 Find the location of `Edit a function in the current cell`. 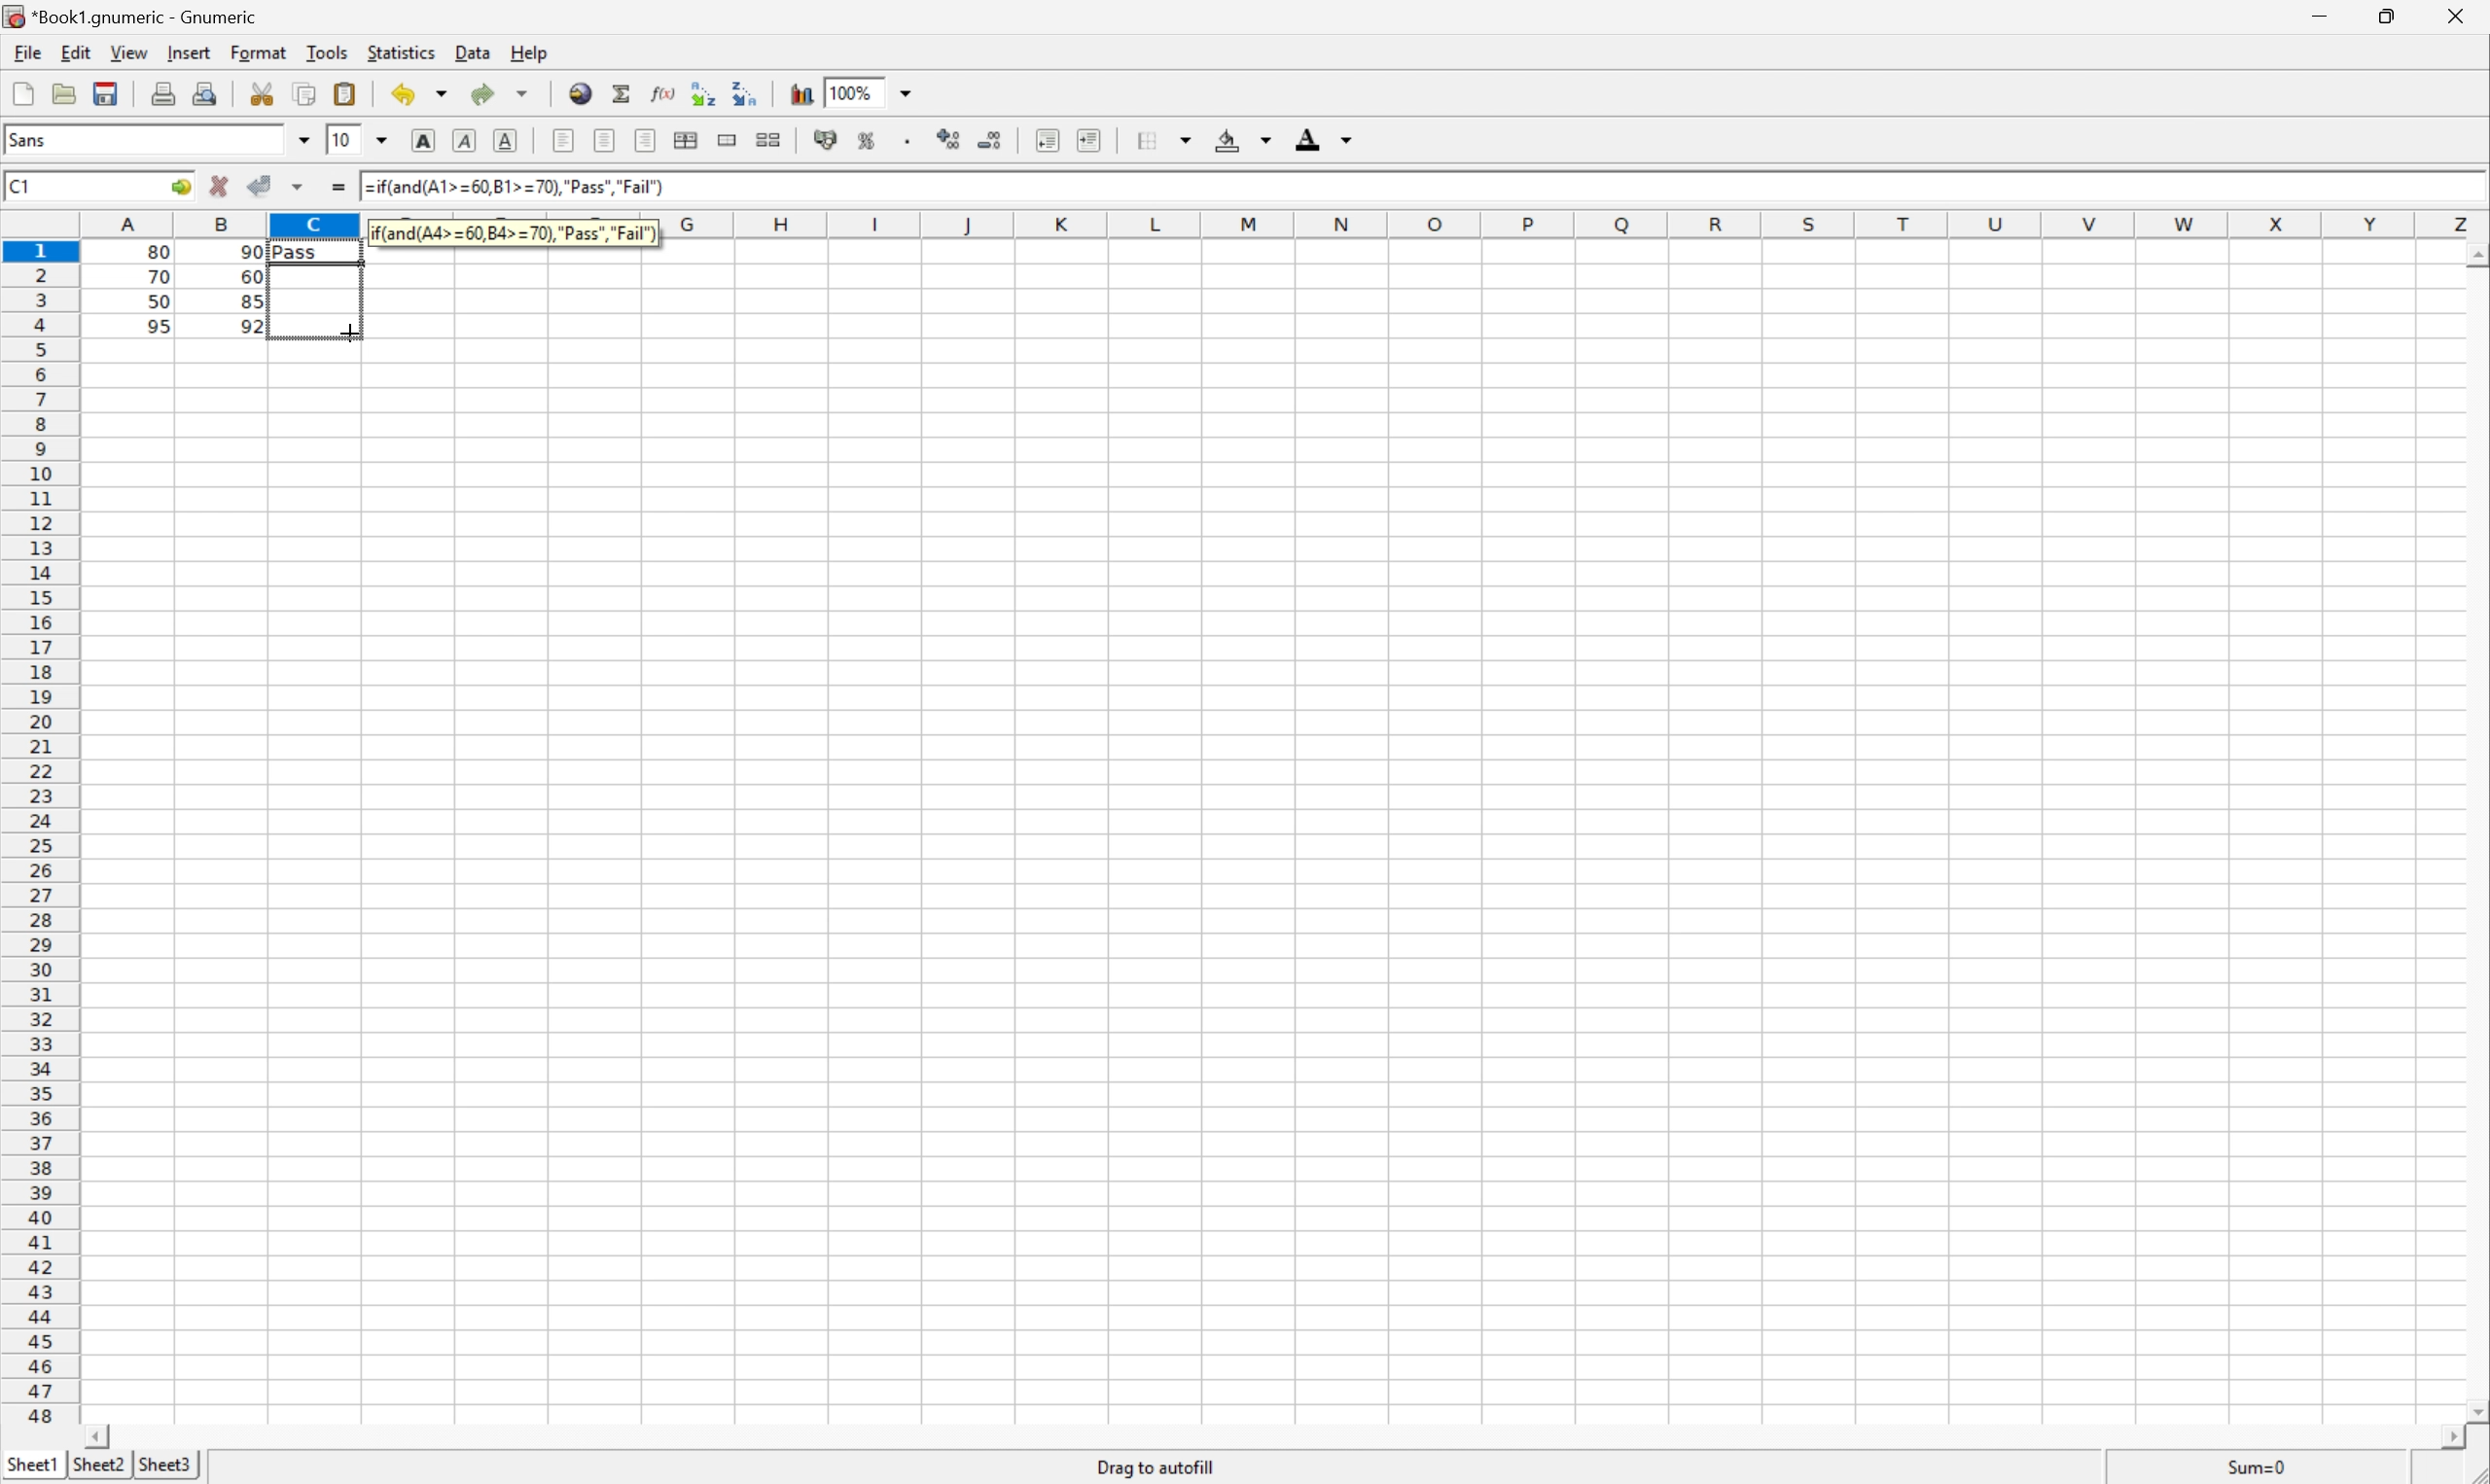

Edit a function in the current cell is located at coordinates (664, 95).